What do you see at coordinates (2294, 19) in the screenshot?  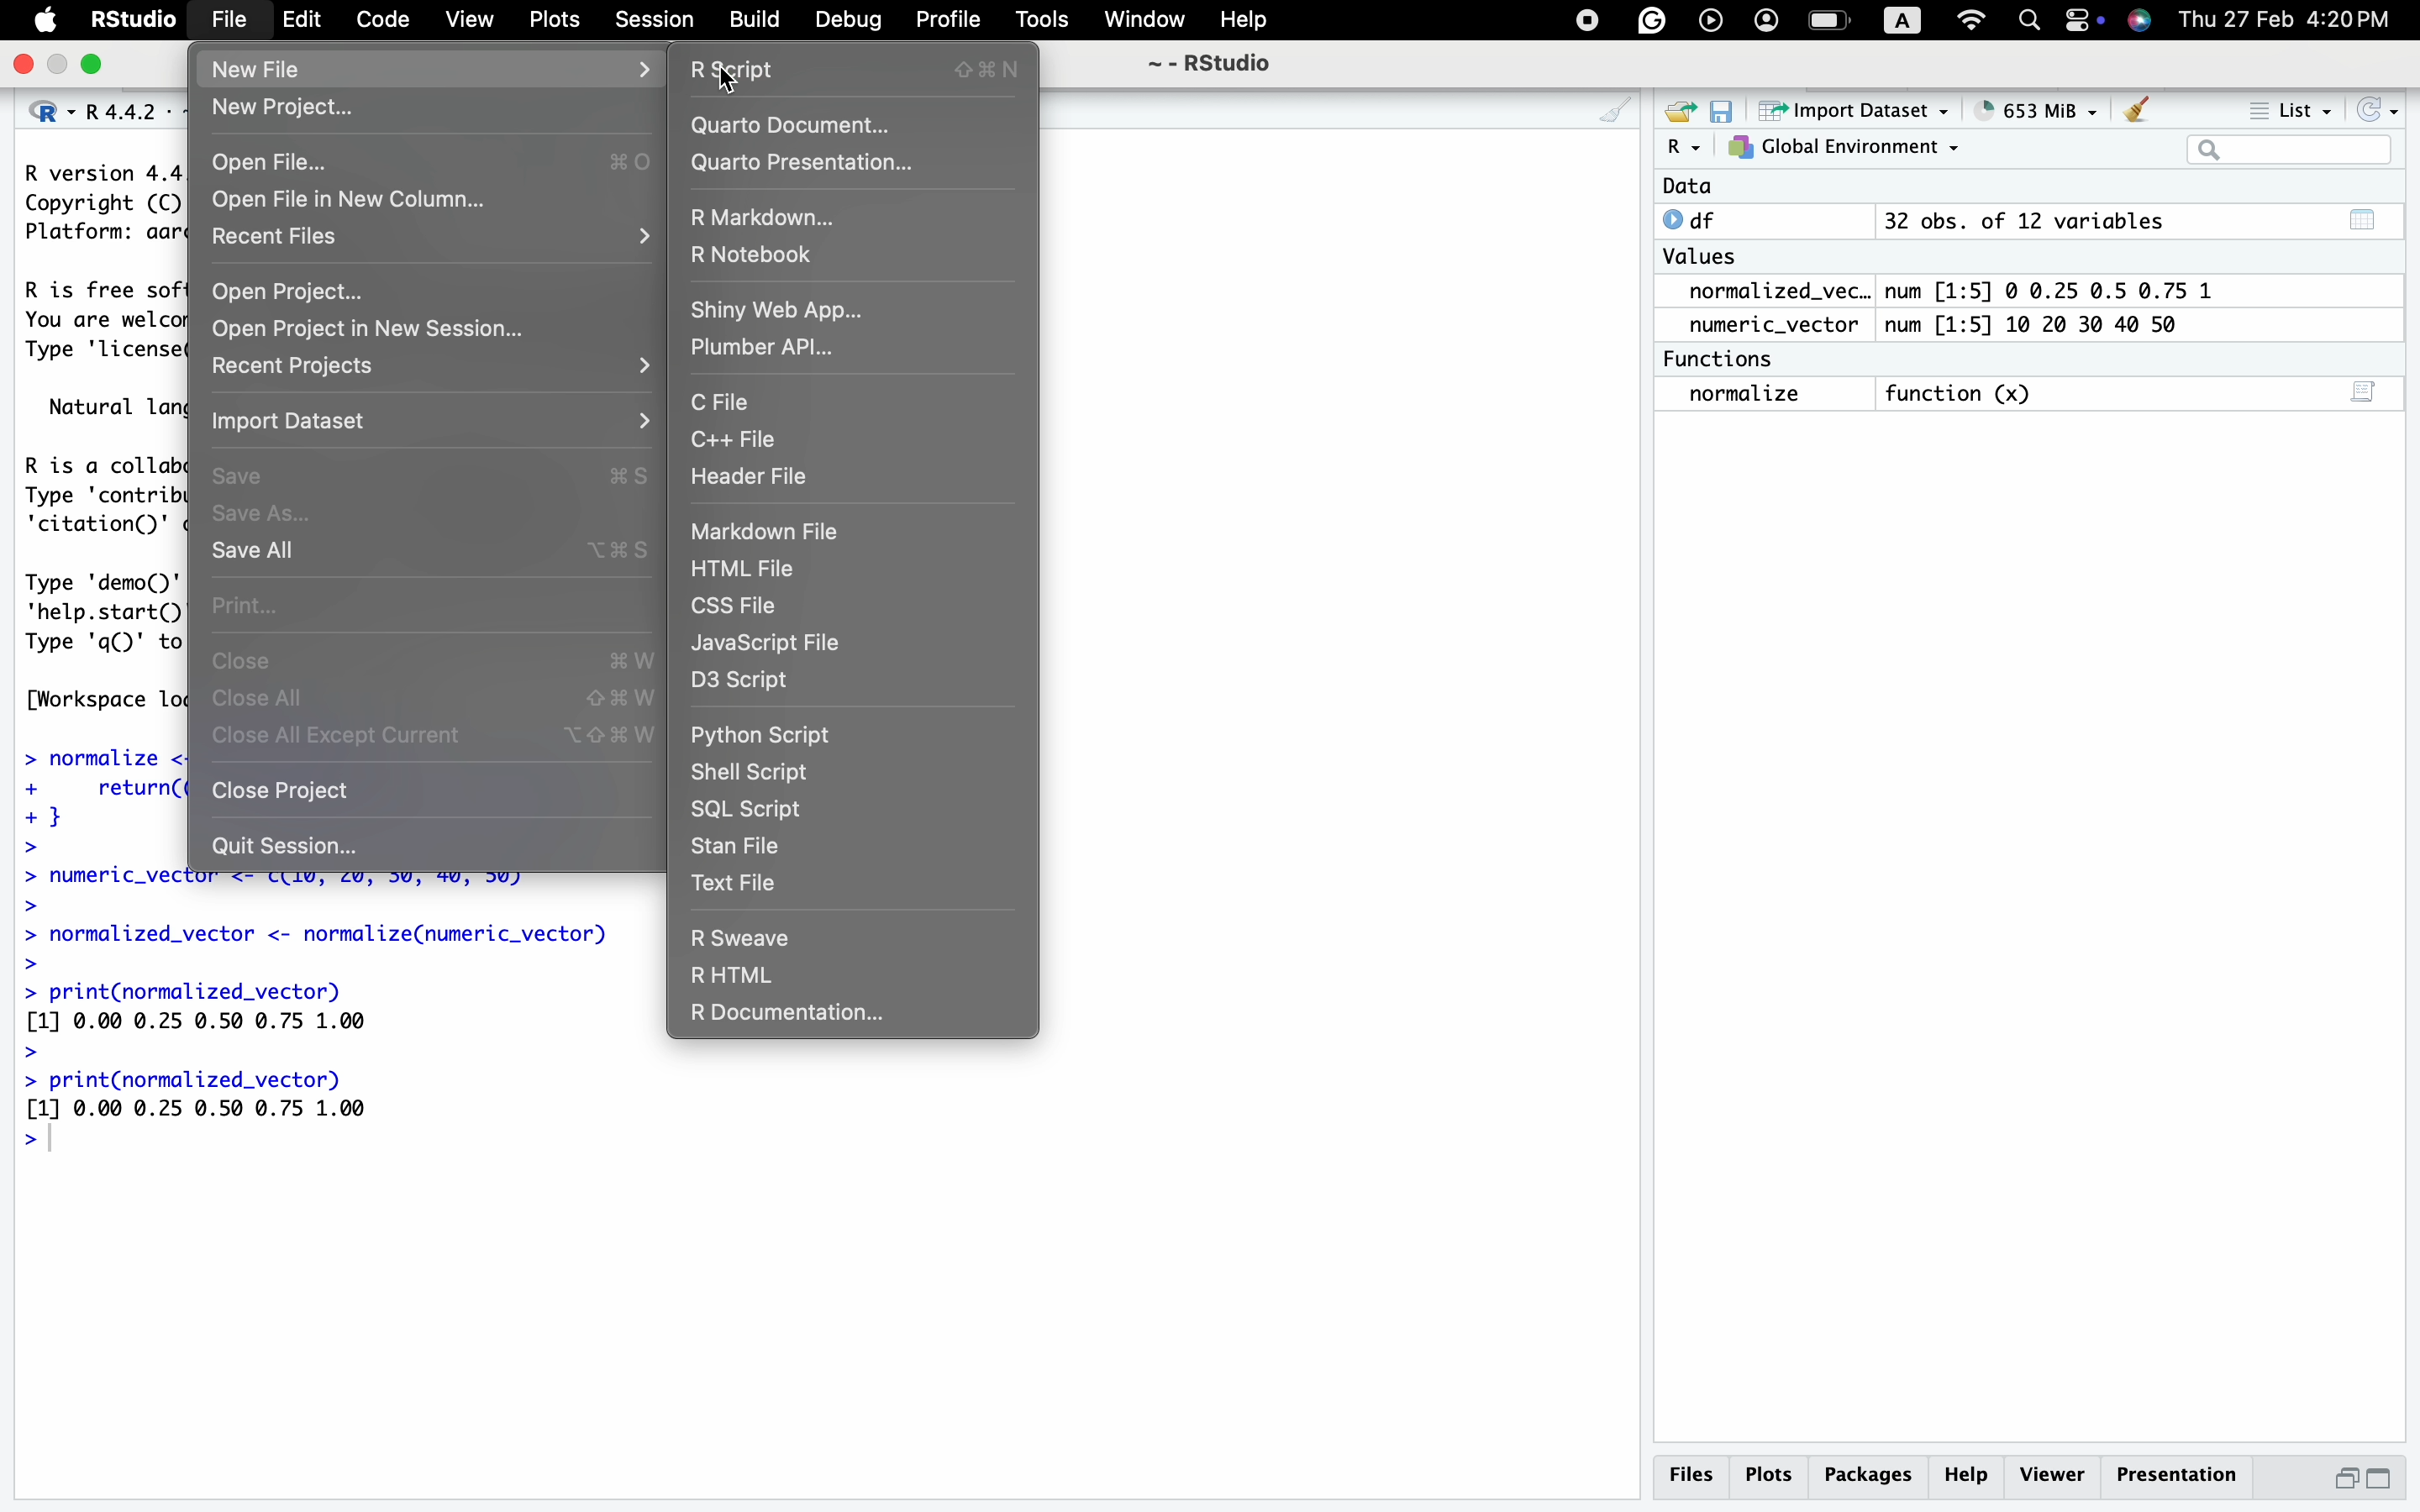 I see `Thu 27 Feb 4:20 PM` at bounding box center [2294, 19].